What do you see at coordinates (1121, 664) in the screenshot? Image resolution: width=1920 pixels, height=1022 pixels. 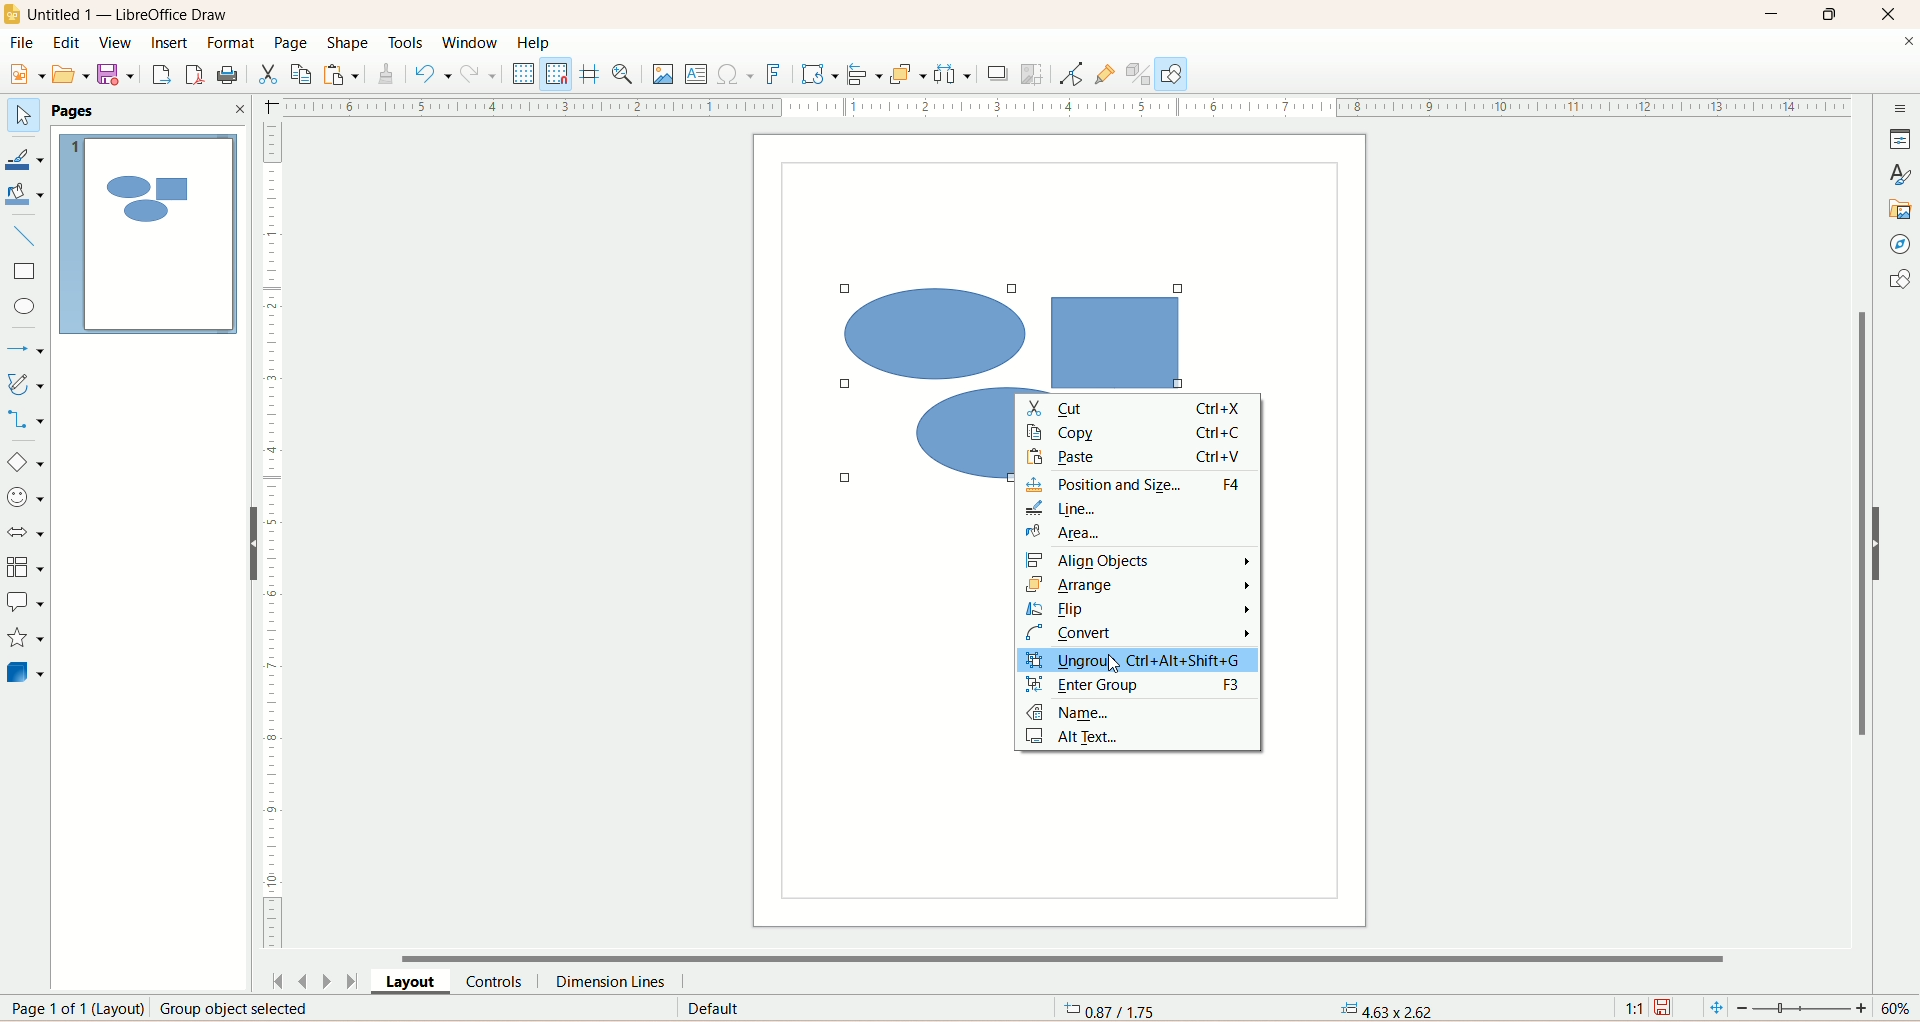 I see `cursor` at bounding box center [1121, 664].